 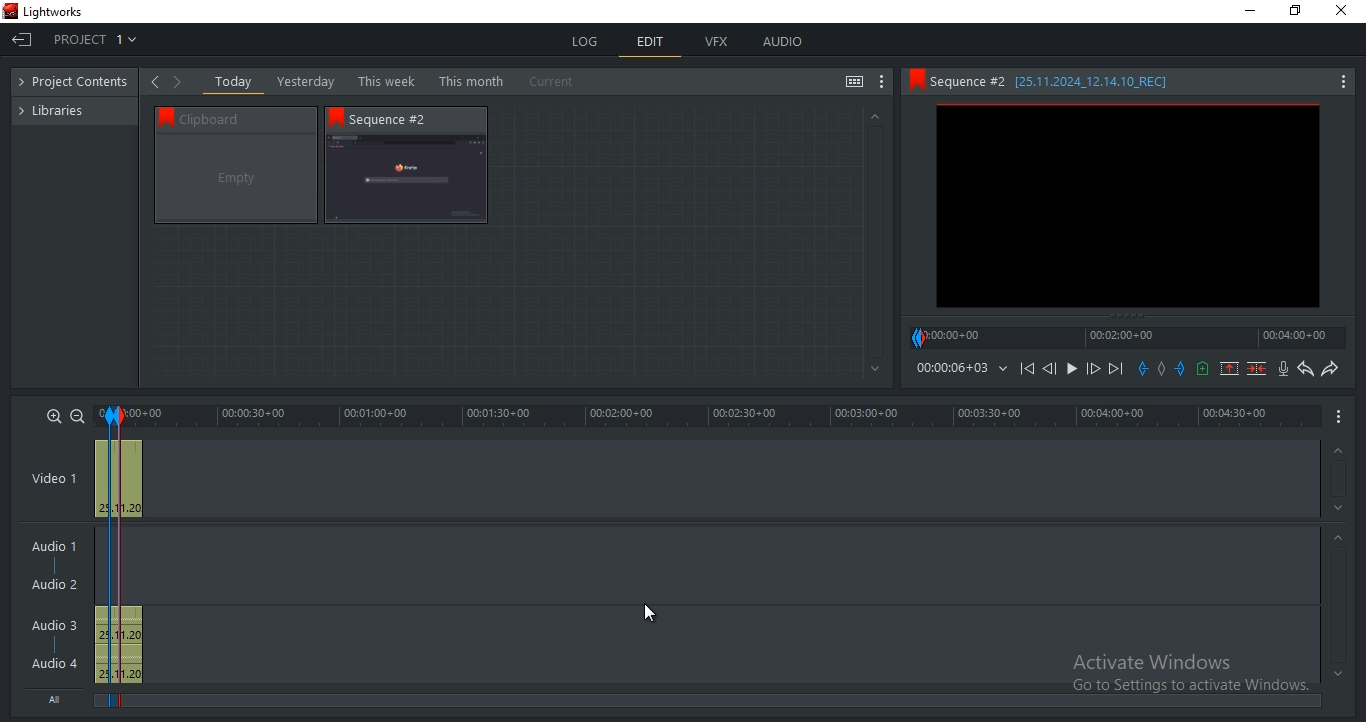 I want to click on sequence 2, so click(x=1128, y=208).